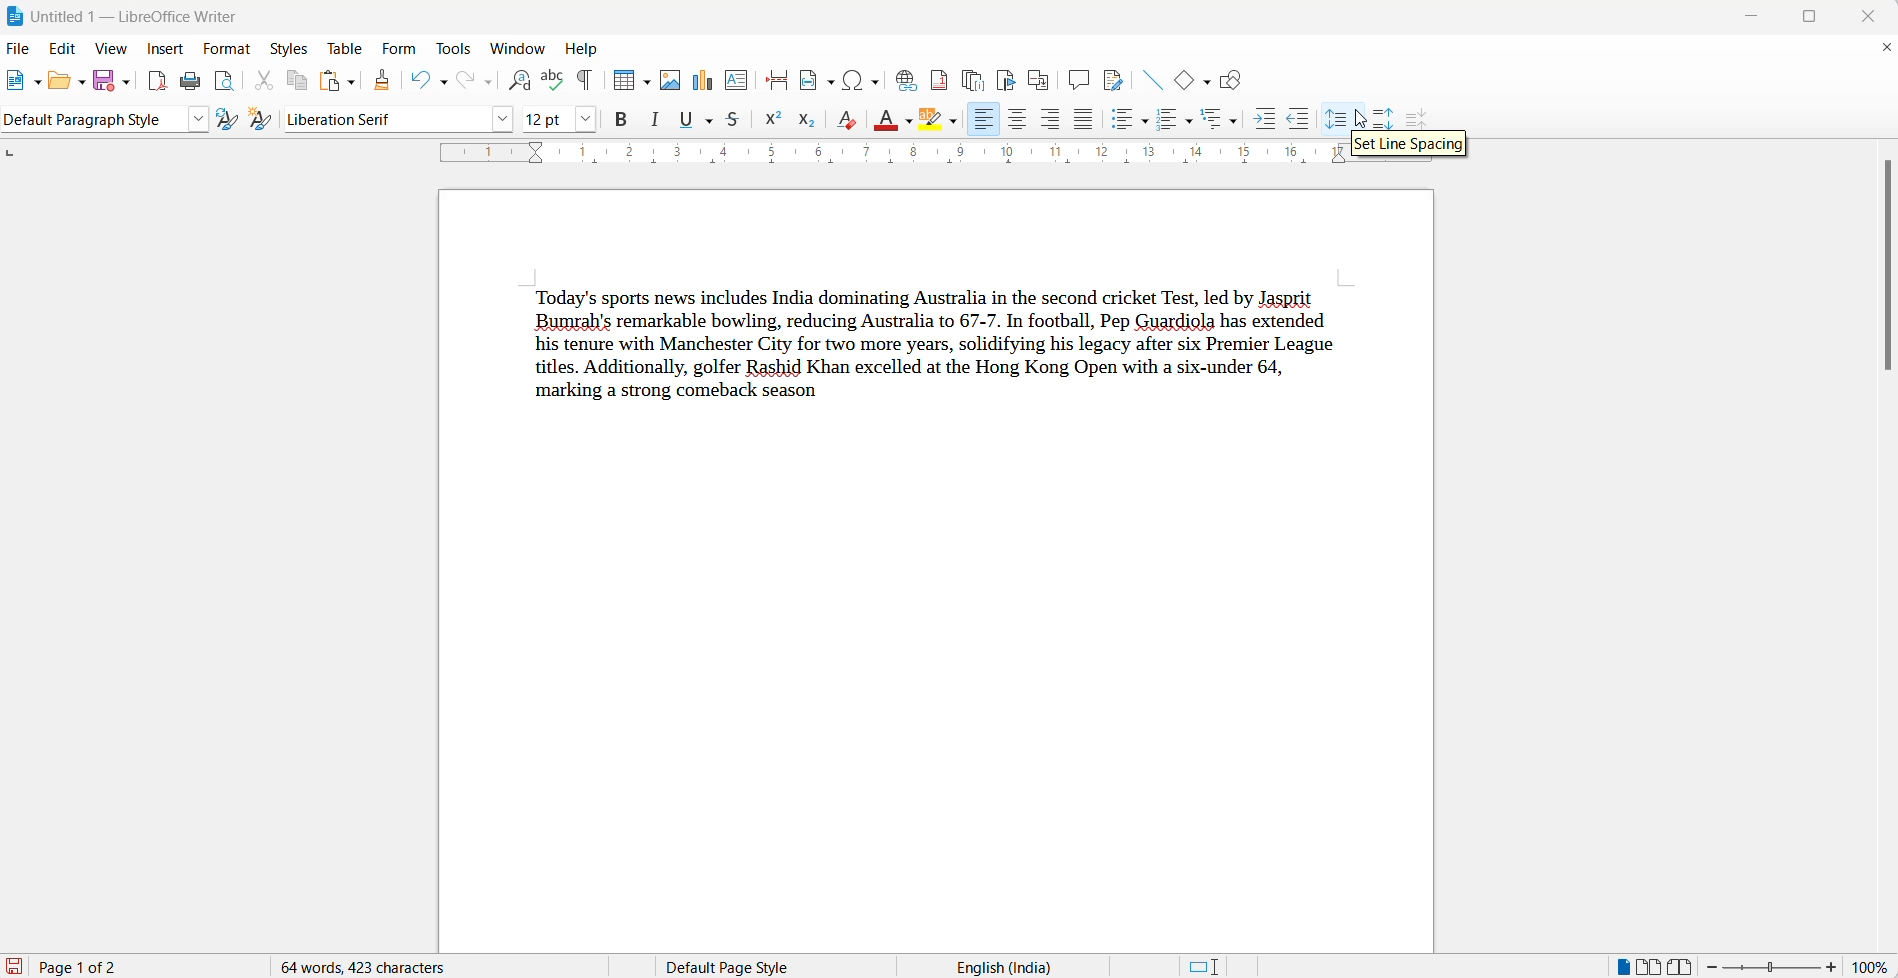  Describe the element at coordinates (911, 122) in the screenshot. I see `fill color options` at that location.